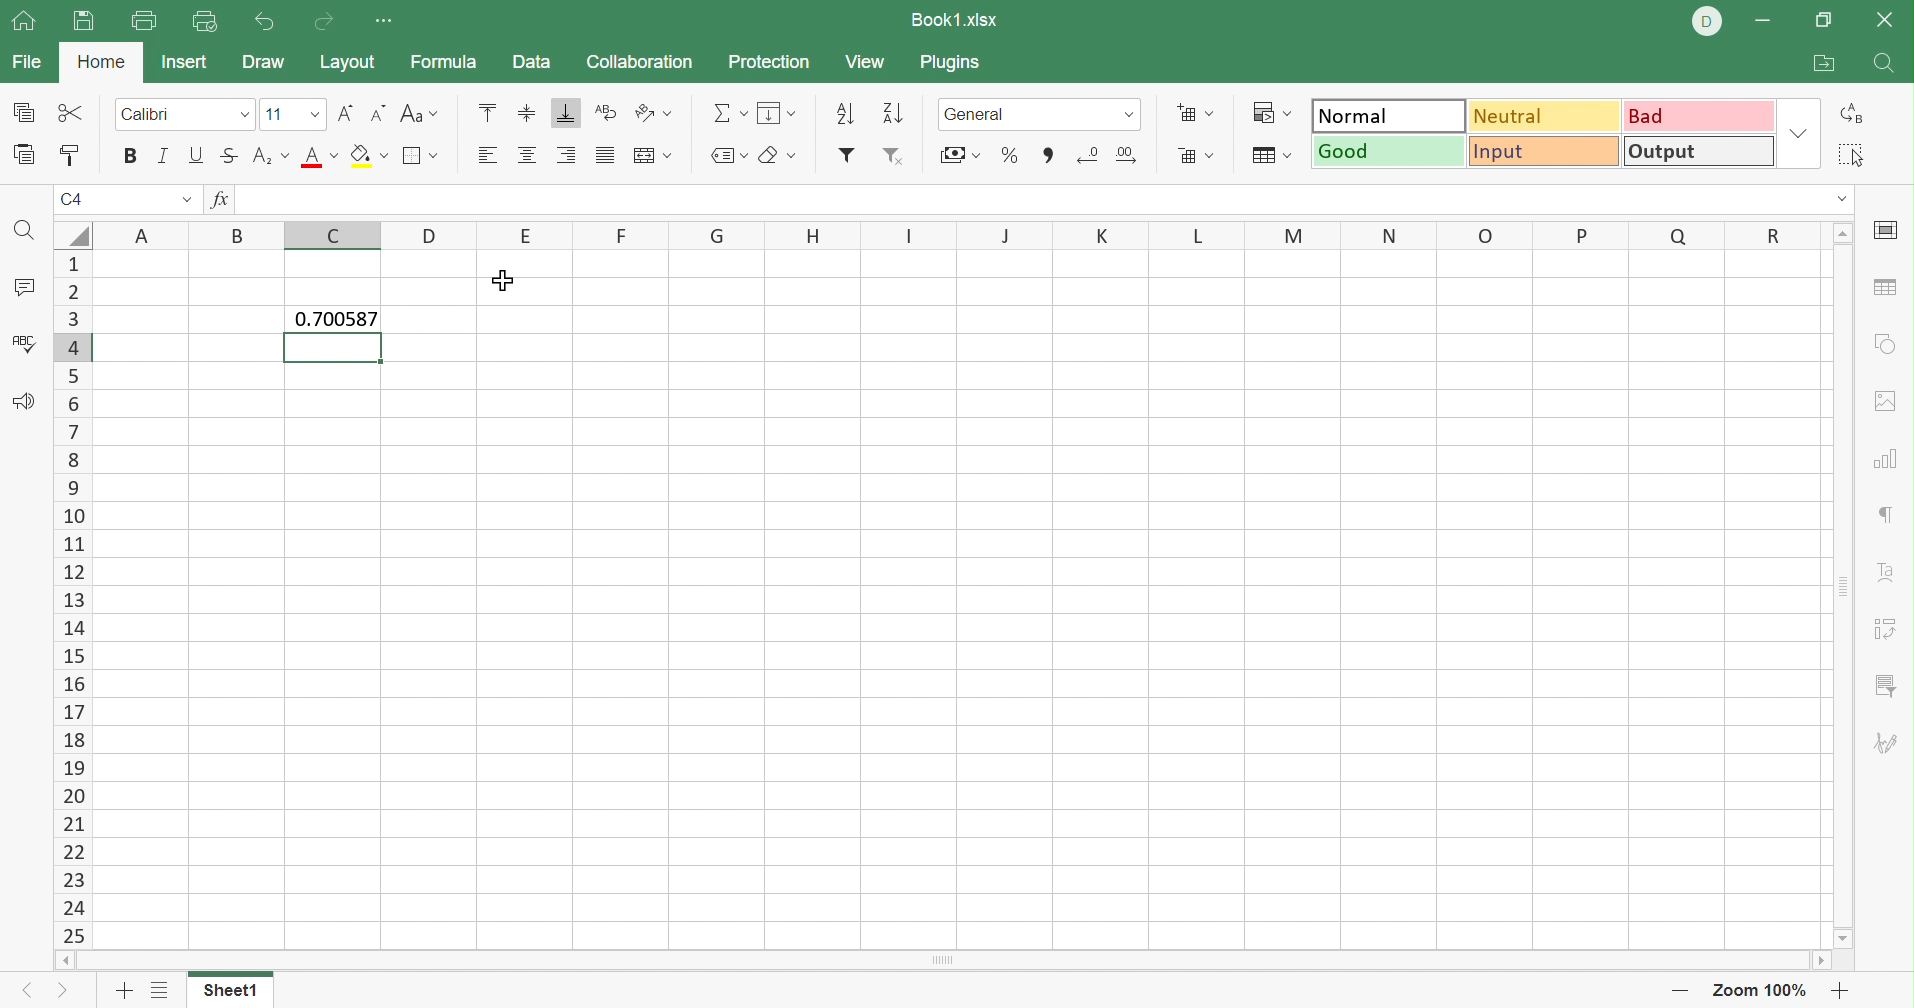 This screenshot has width=1914, height=1008. Describe the element at coordinates (1884, 344) in the screenshot. I see `Shape settings` at that location.